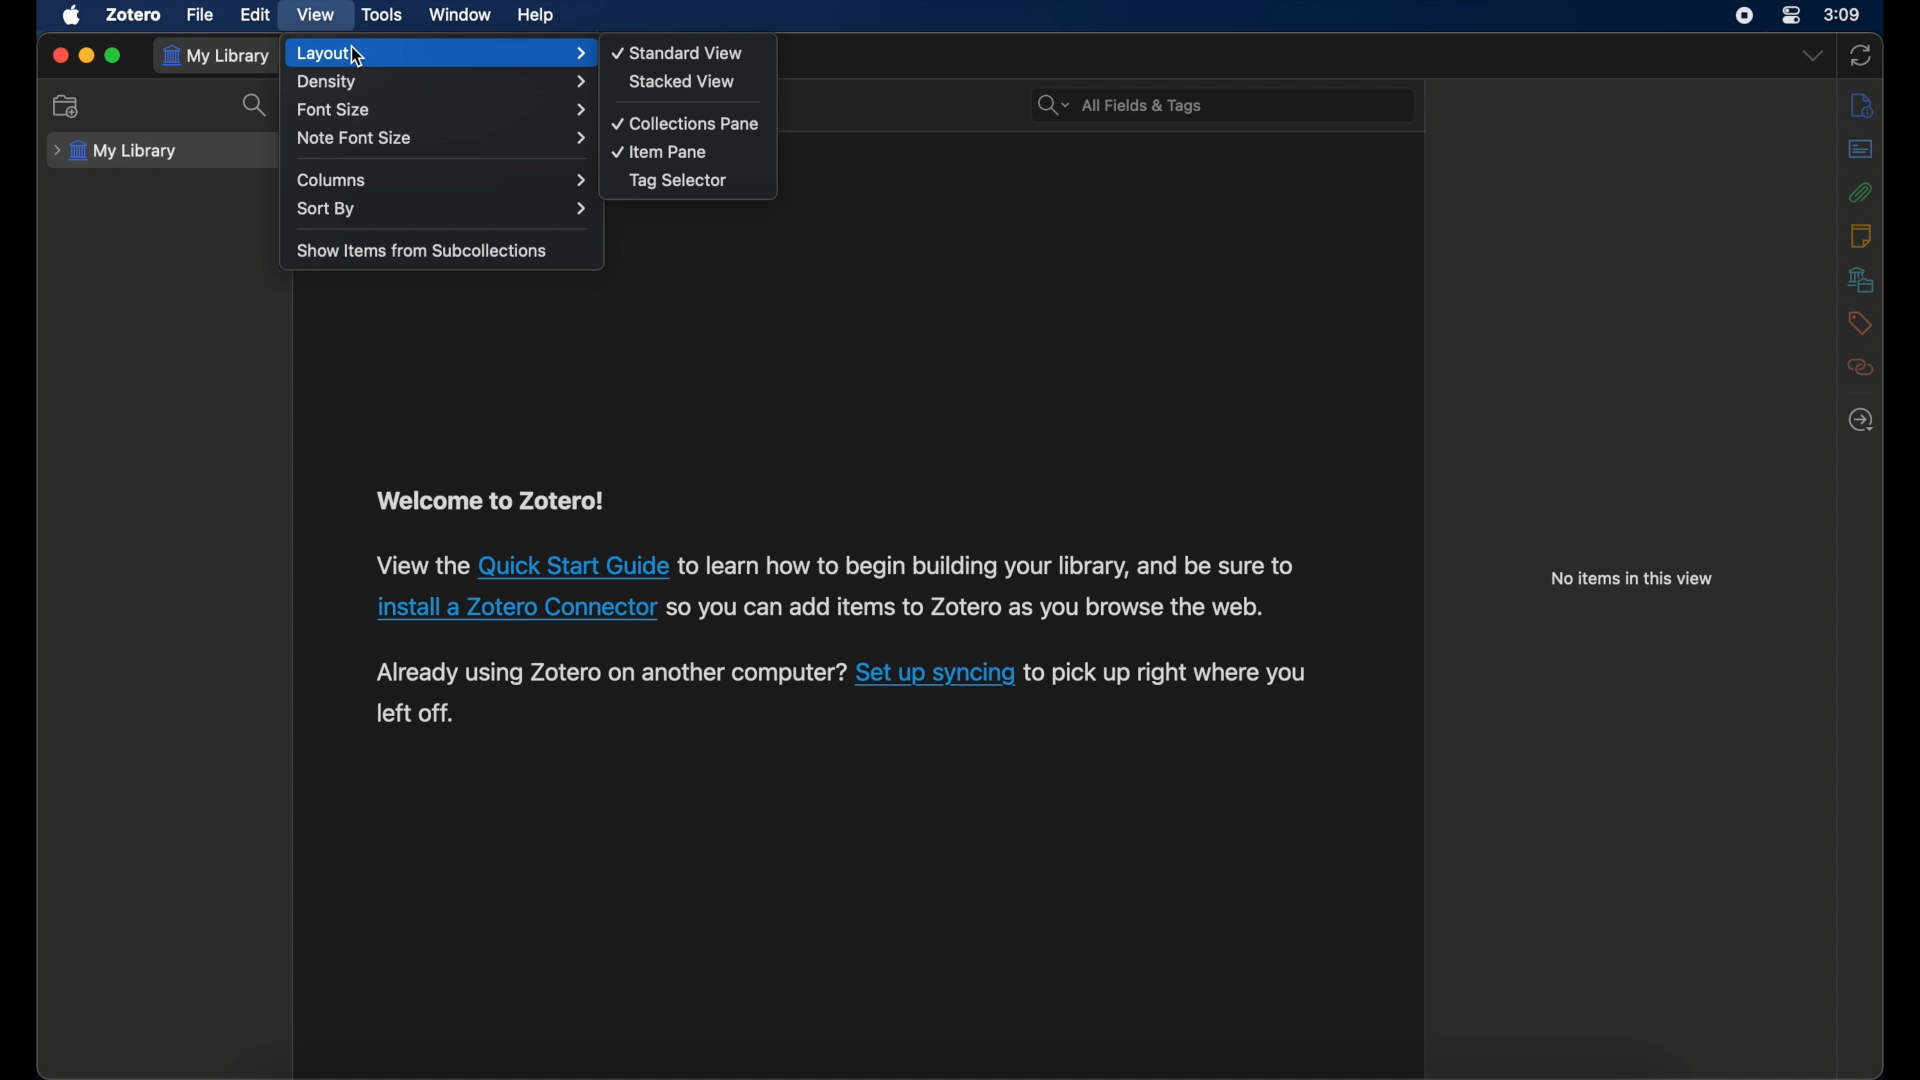  Describe the element at coordinates (440, 53) in the screenshot. I see `layout ` at that location.